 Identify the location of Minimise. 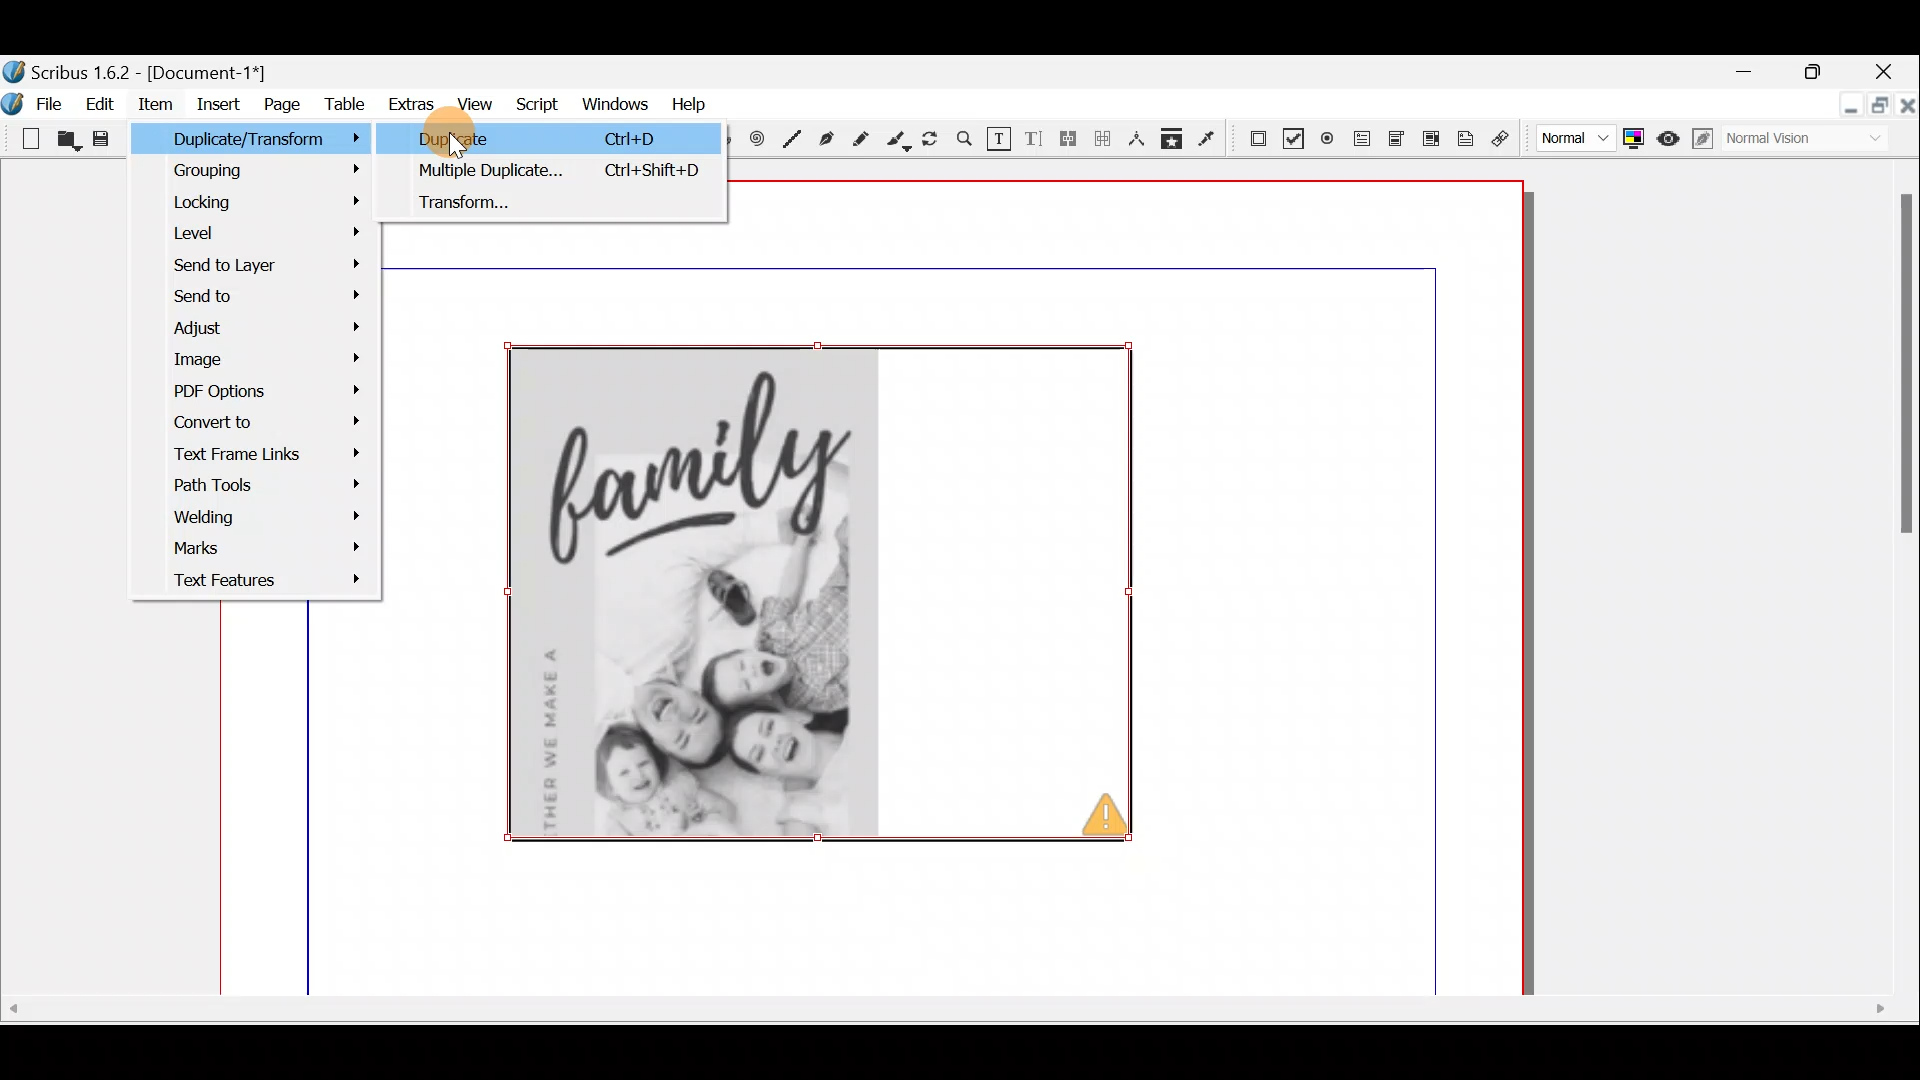
(1747, 73).